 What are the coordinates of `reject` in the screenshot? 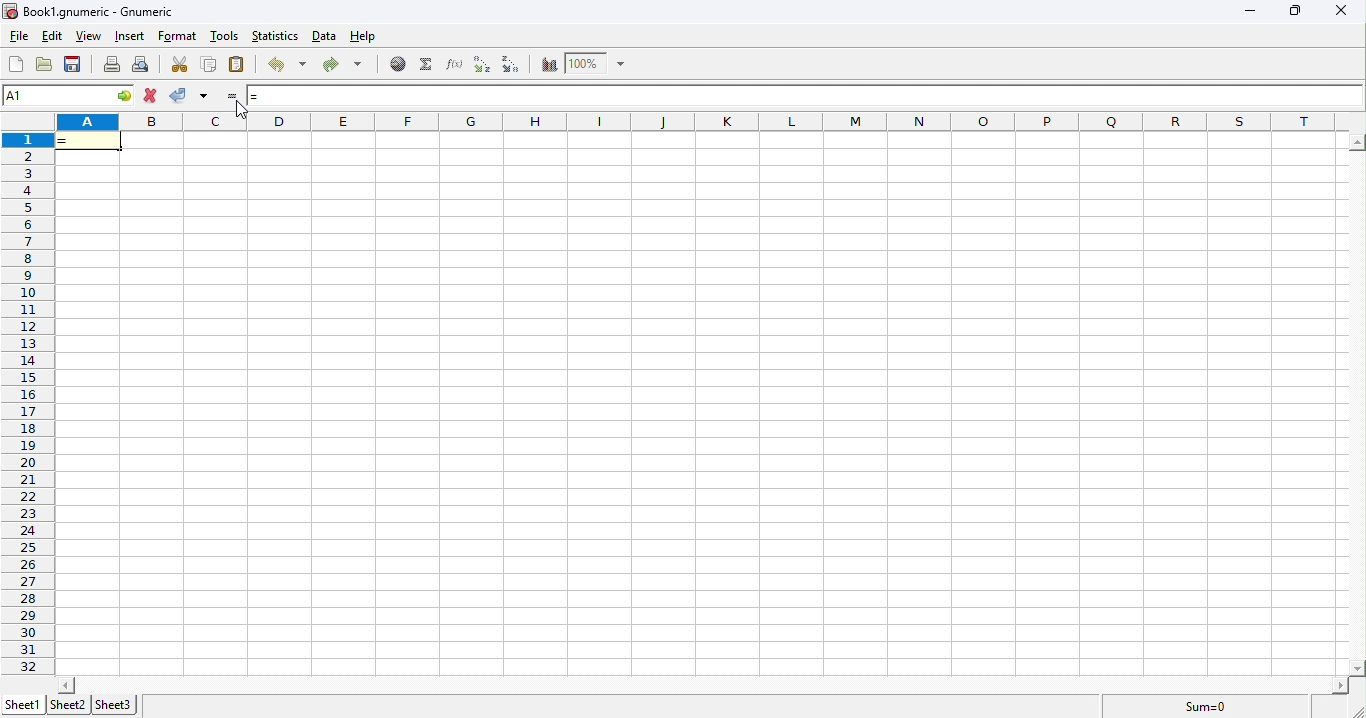 It's located at (189, 95).